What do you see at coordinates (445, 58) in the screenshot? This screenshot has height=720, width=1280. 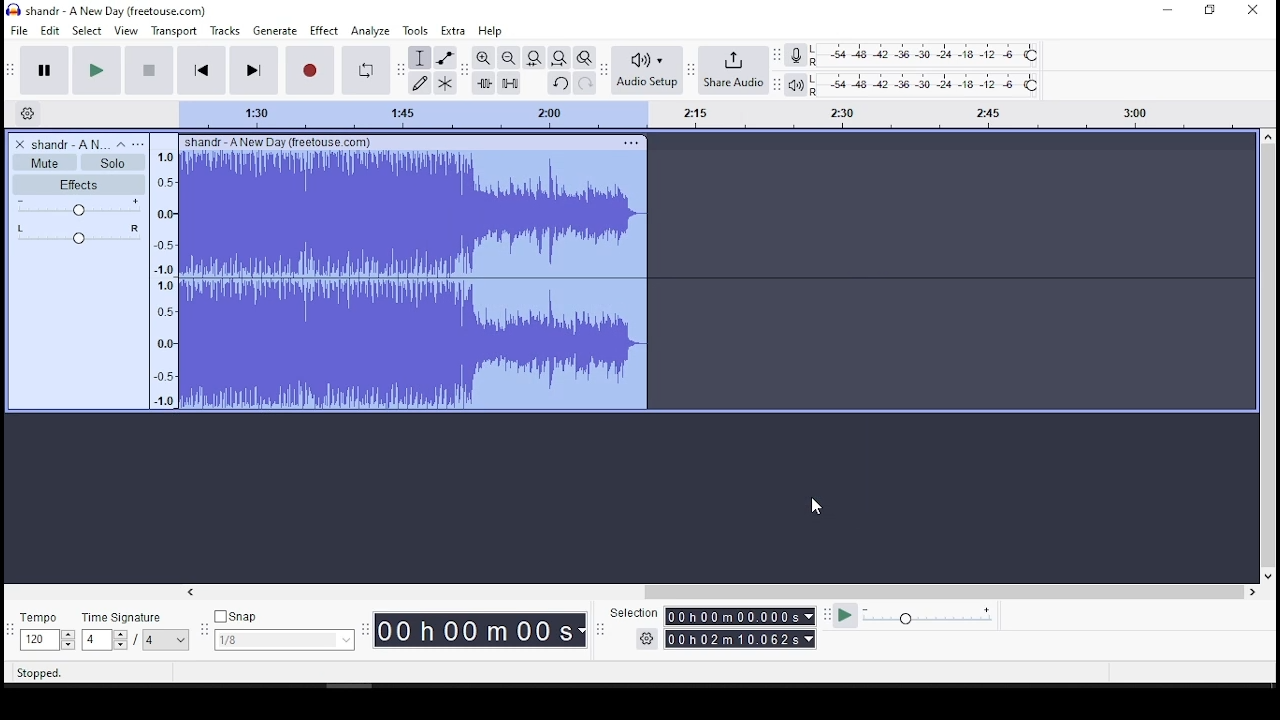 I see `envelope tool` at bounding box center [445, 58].